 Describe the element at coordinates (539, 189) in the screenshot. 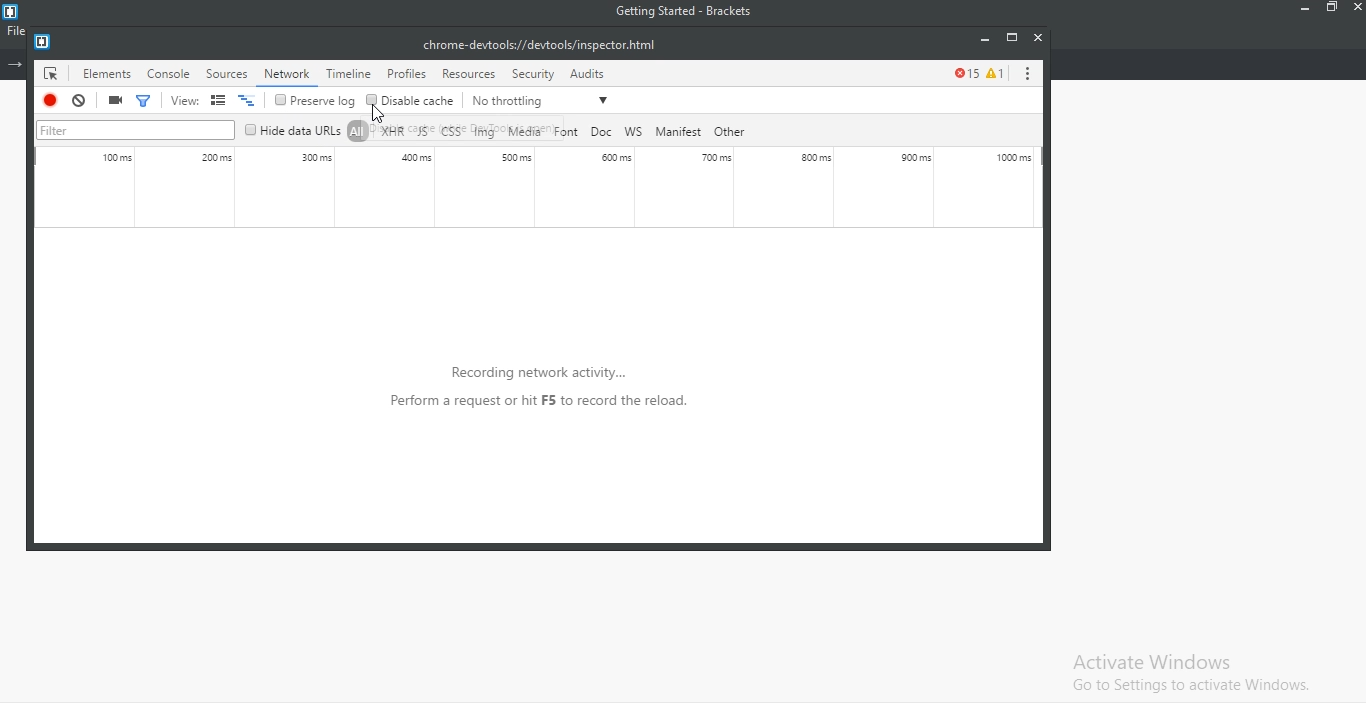

I see `activity monitor` at that location.